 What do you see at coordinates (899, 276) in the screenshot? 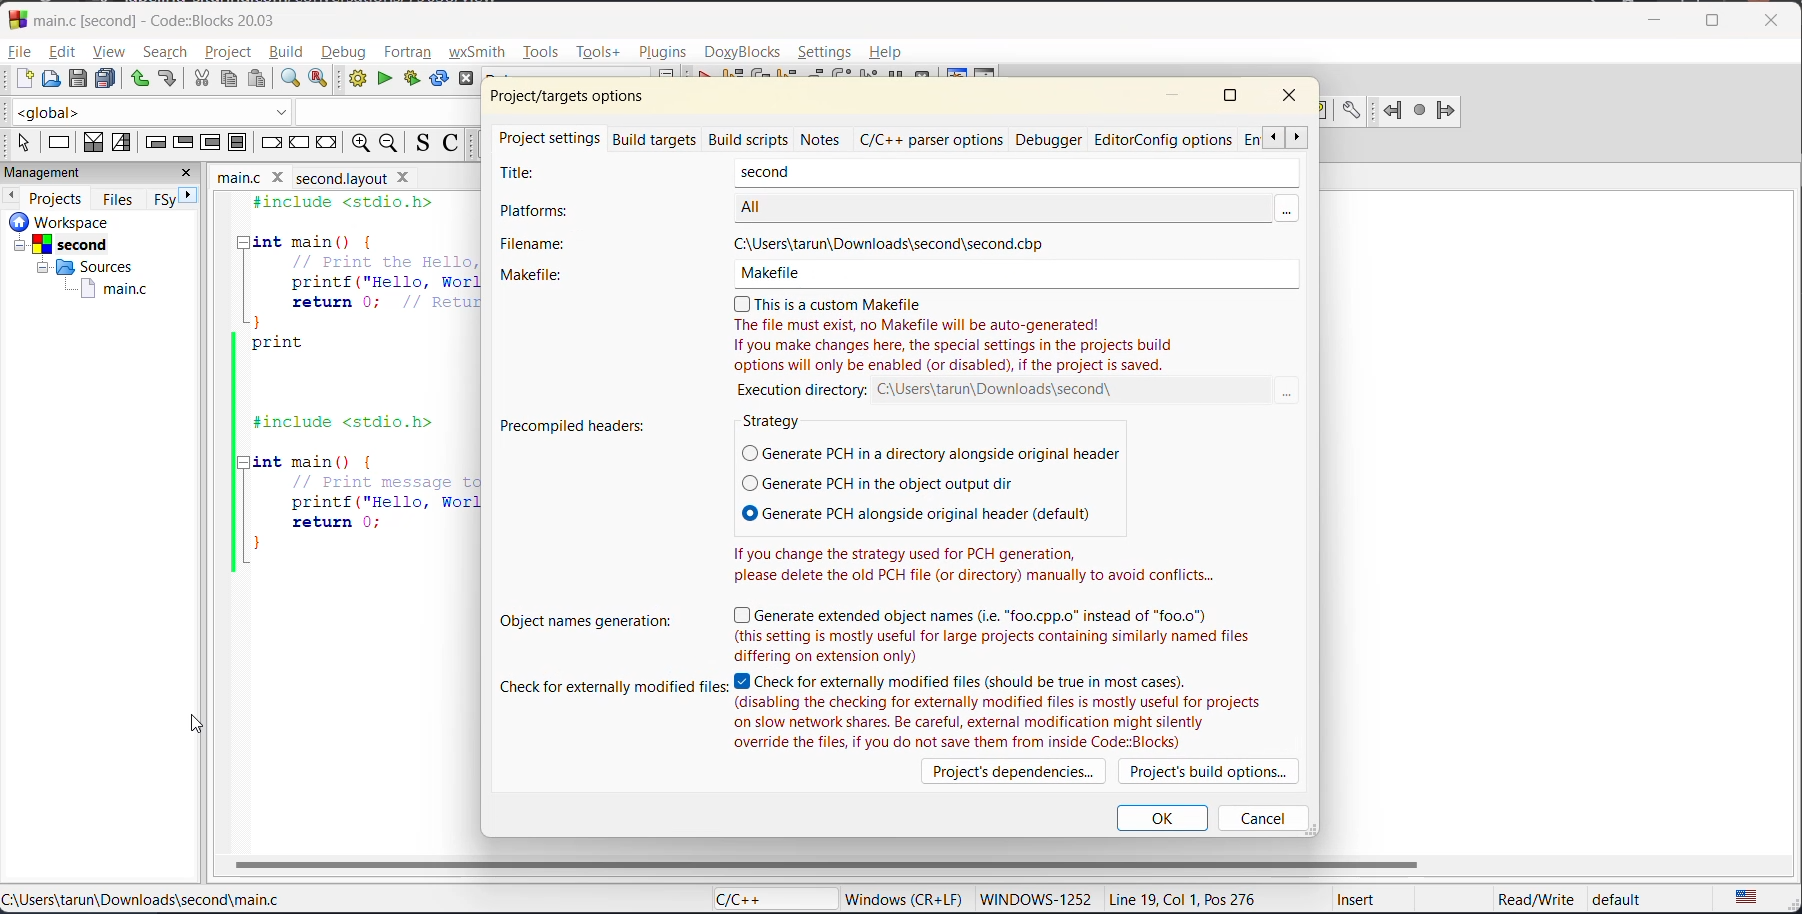
I see `makefile` at bounding box center [899, 276].